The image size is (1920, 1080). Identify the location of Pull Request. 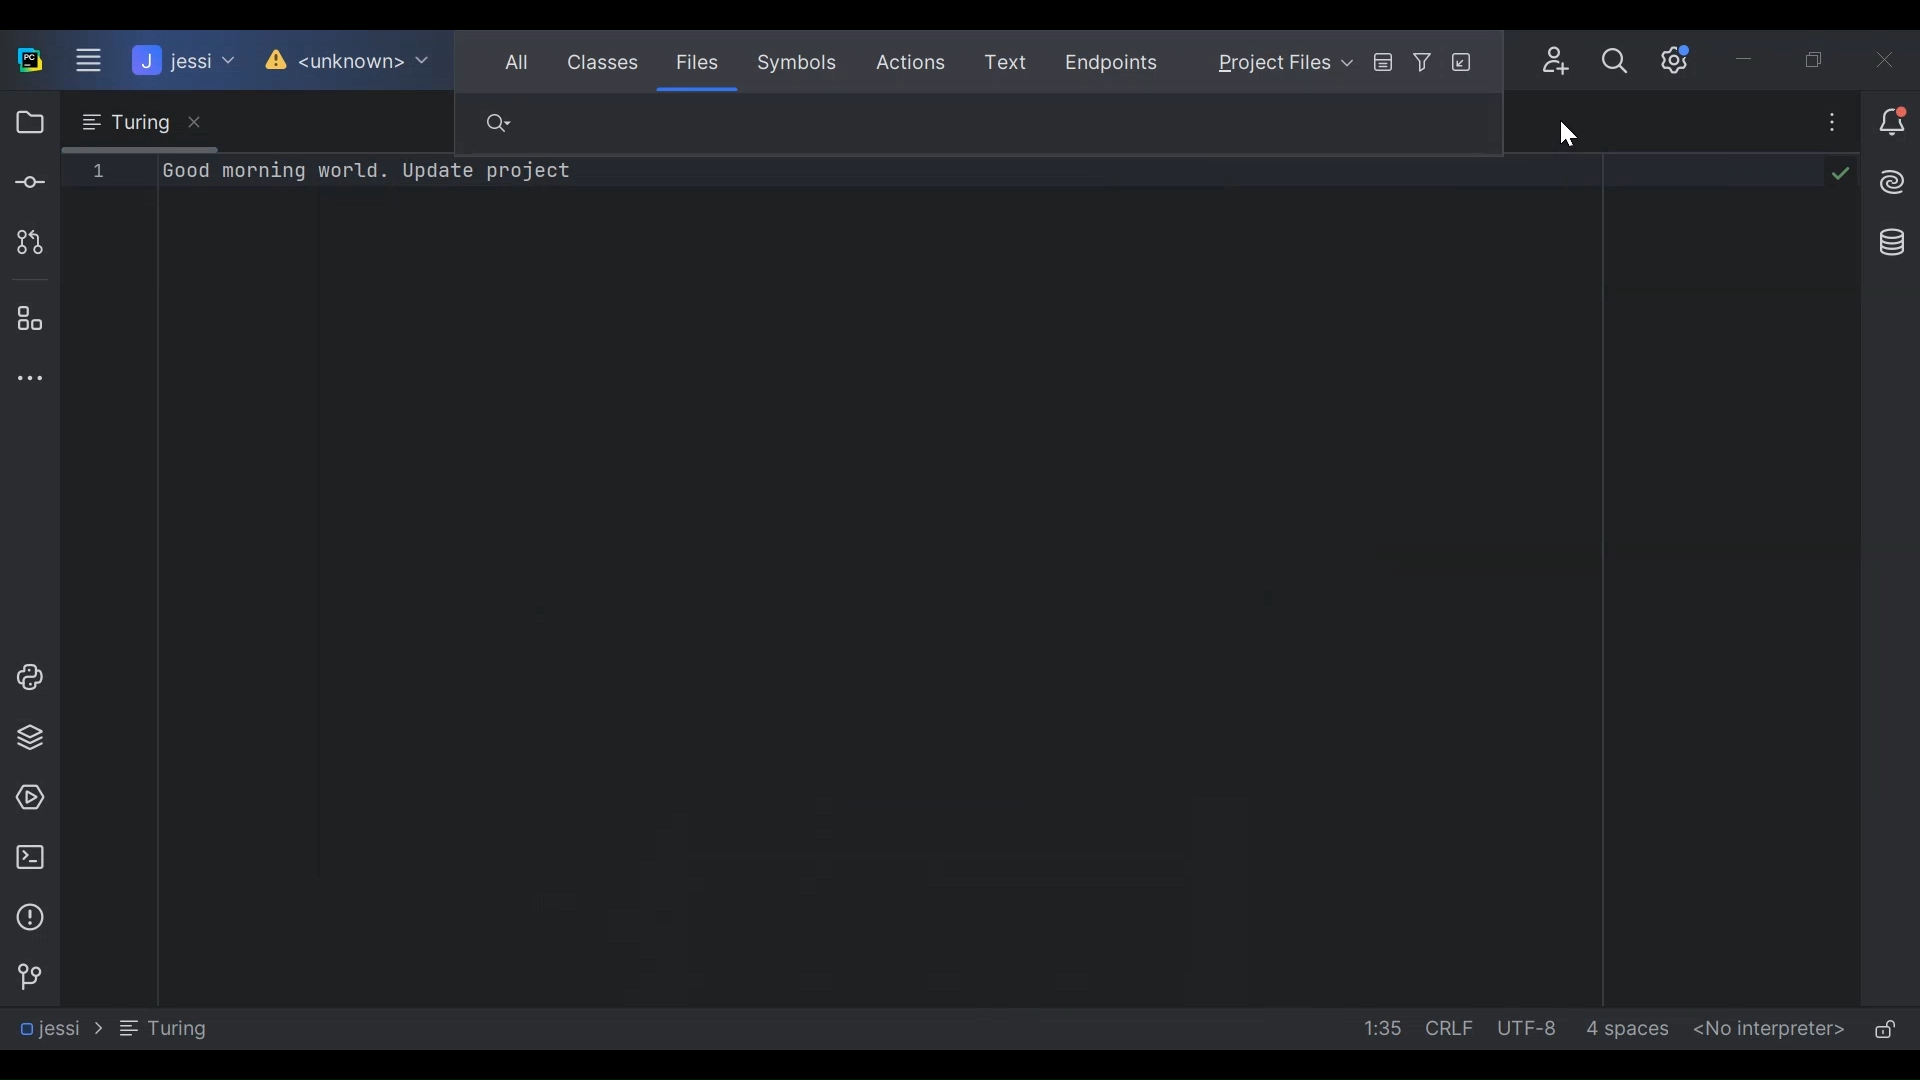
(28, 244).